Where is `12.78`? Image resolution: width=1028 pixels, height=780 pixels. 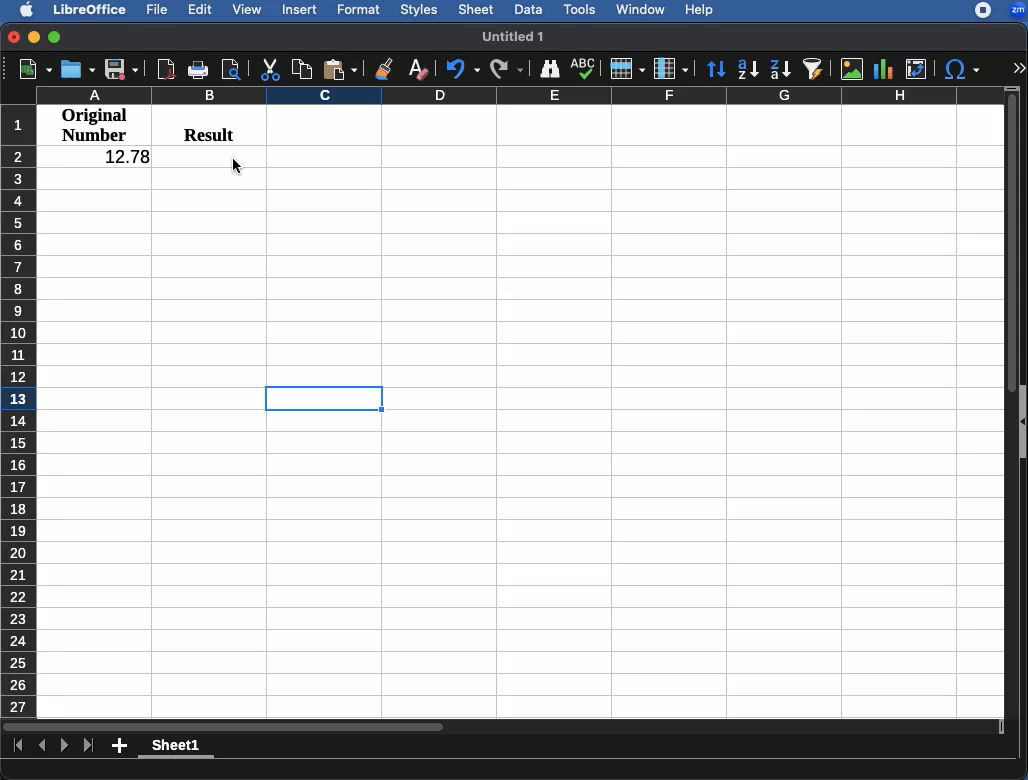
12.78 is located at coordinates (119, 157).